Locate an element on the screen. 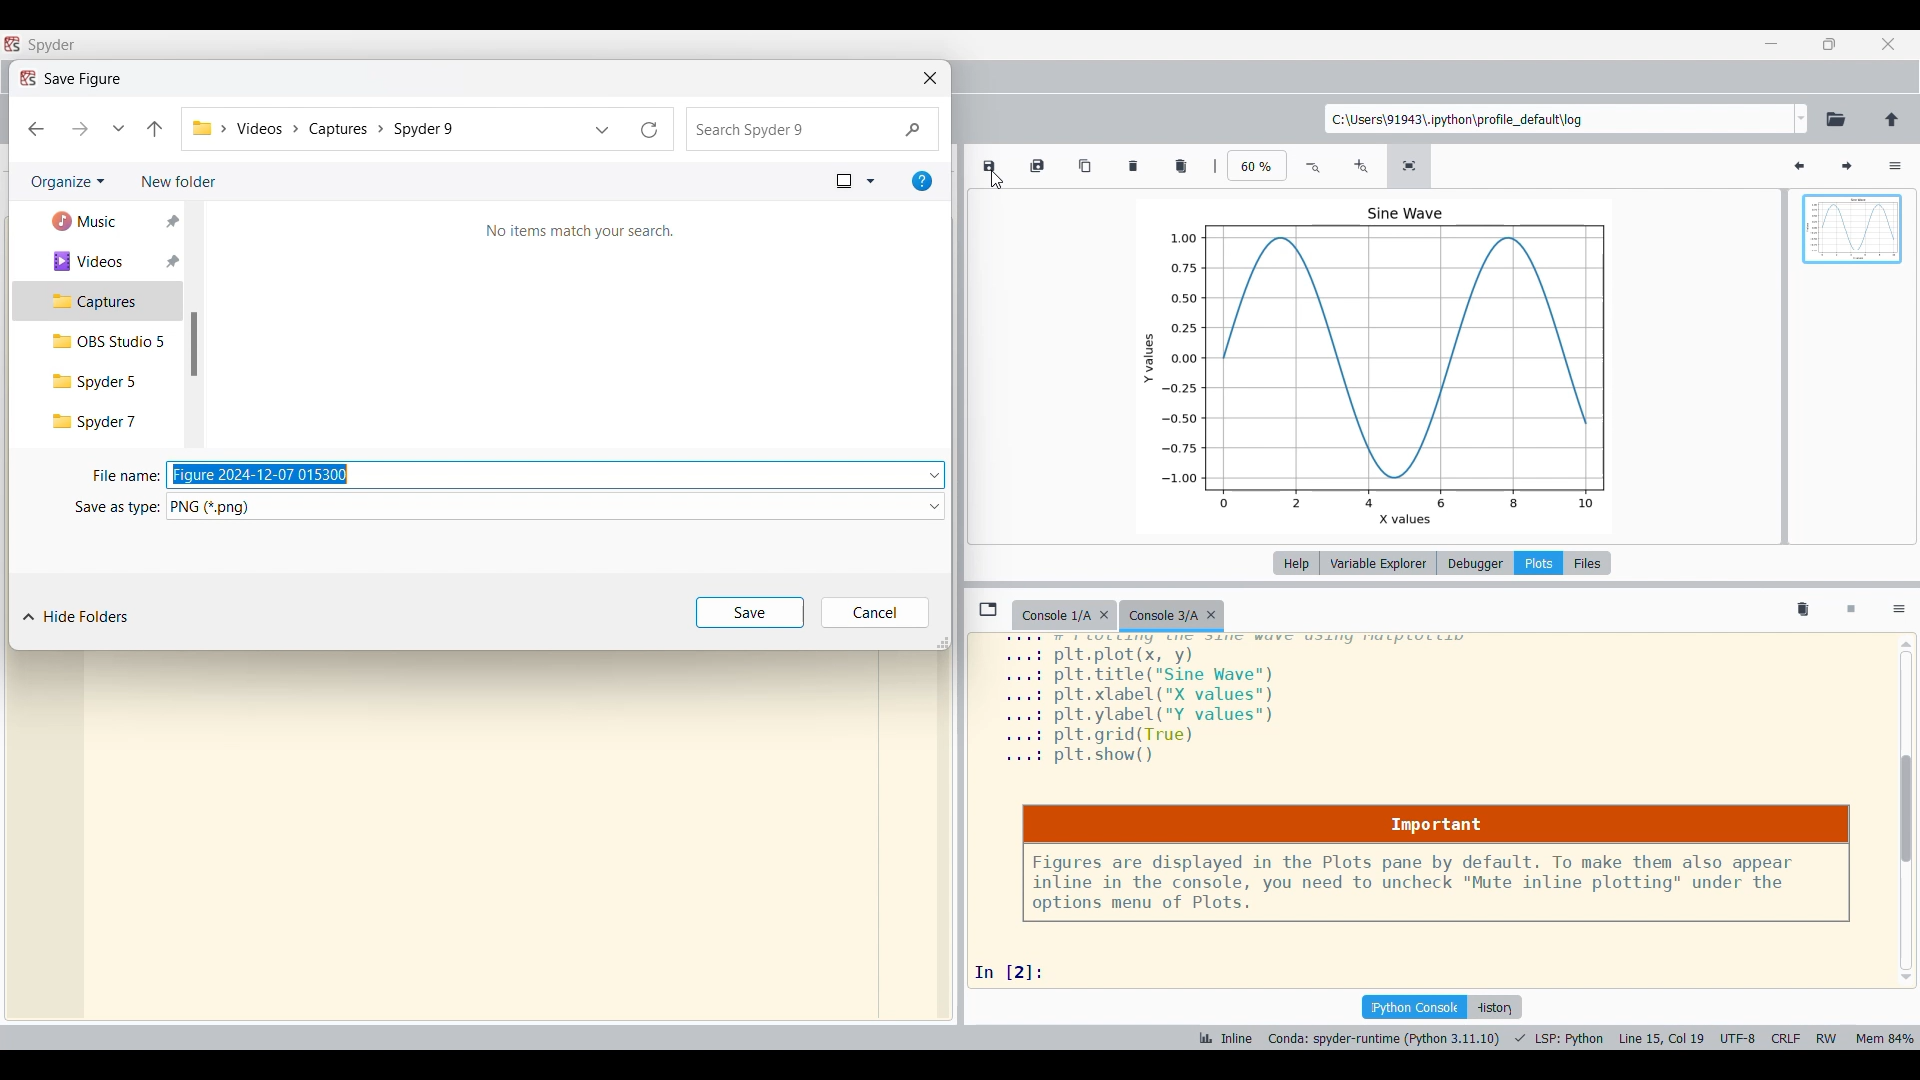 The width and height of the screenshot is (1920, 1080). Plots is located at coordinates (1538, 563).